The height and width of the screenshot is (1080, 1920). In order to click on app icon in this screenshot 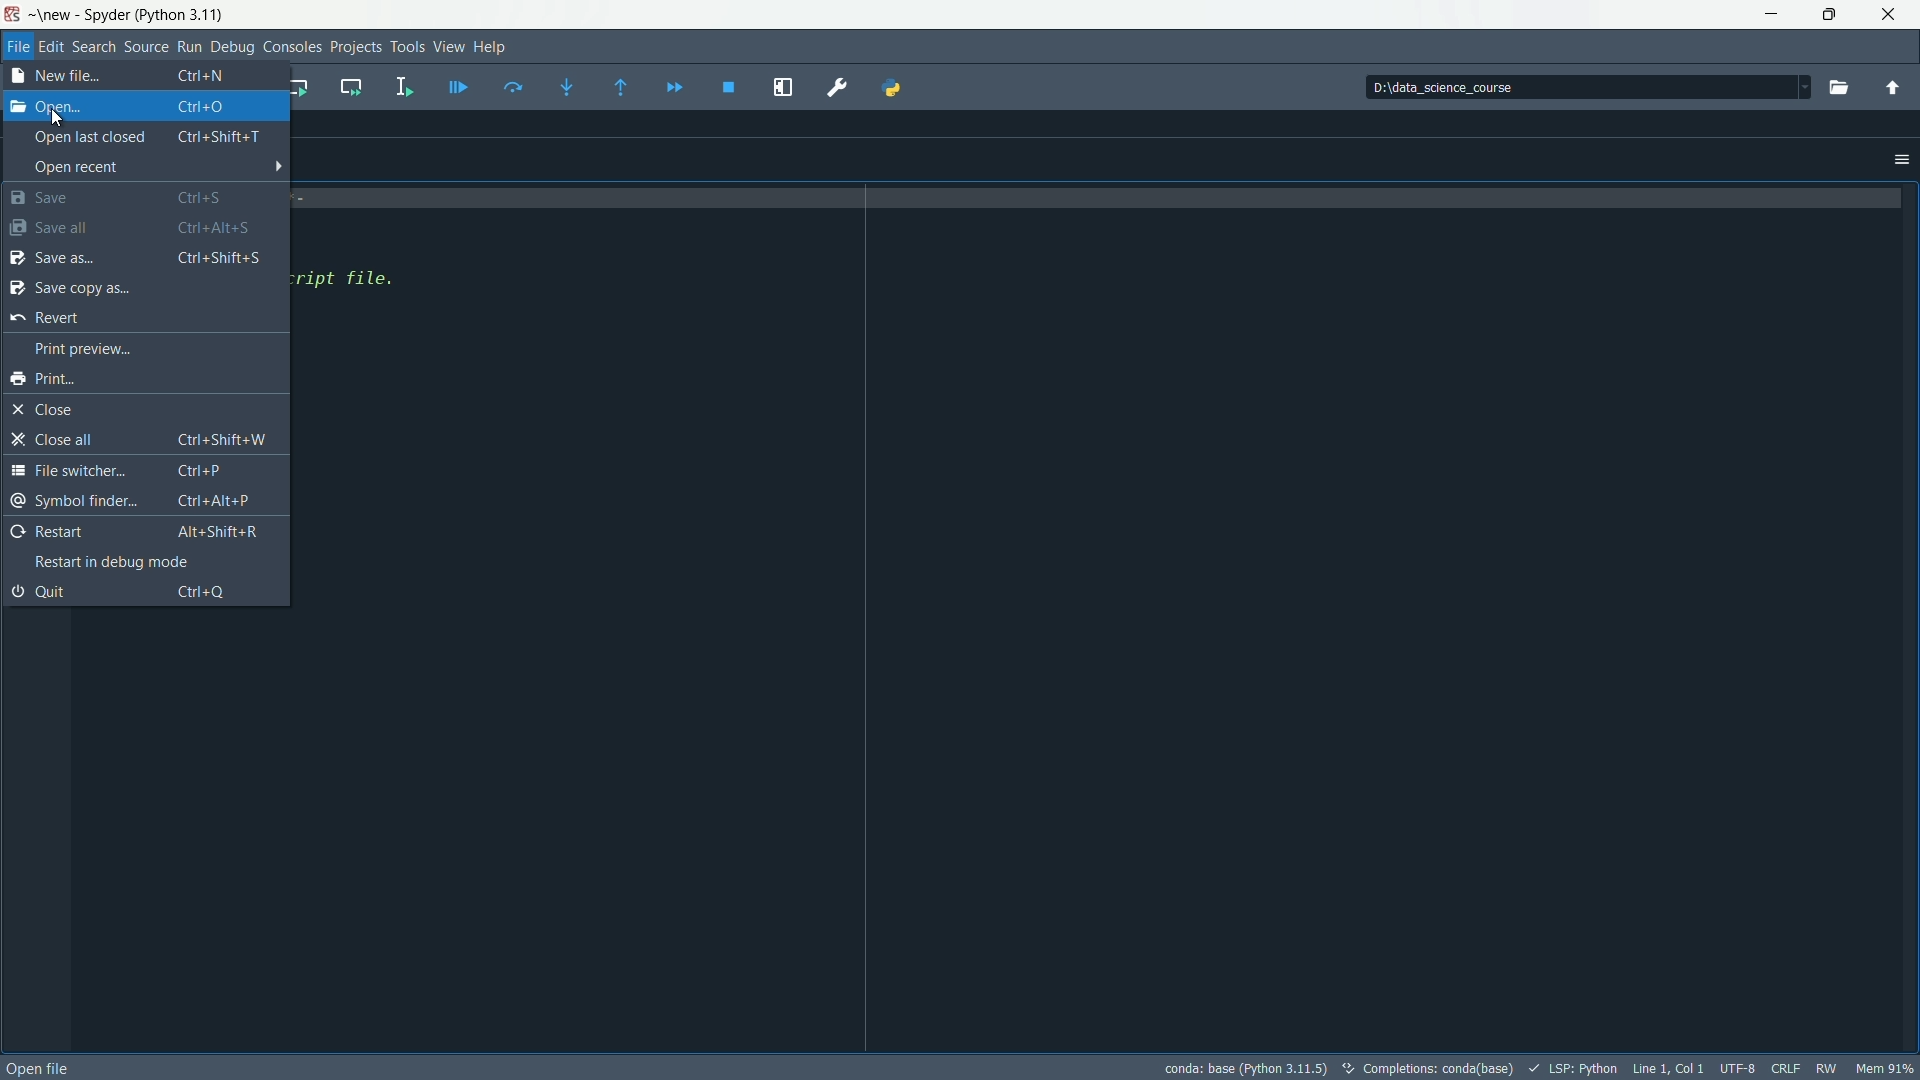, I will do `click(16, 15)`.